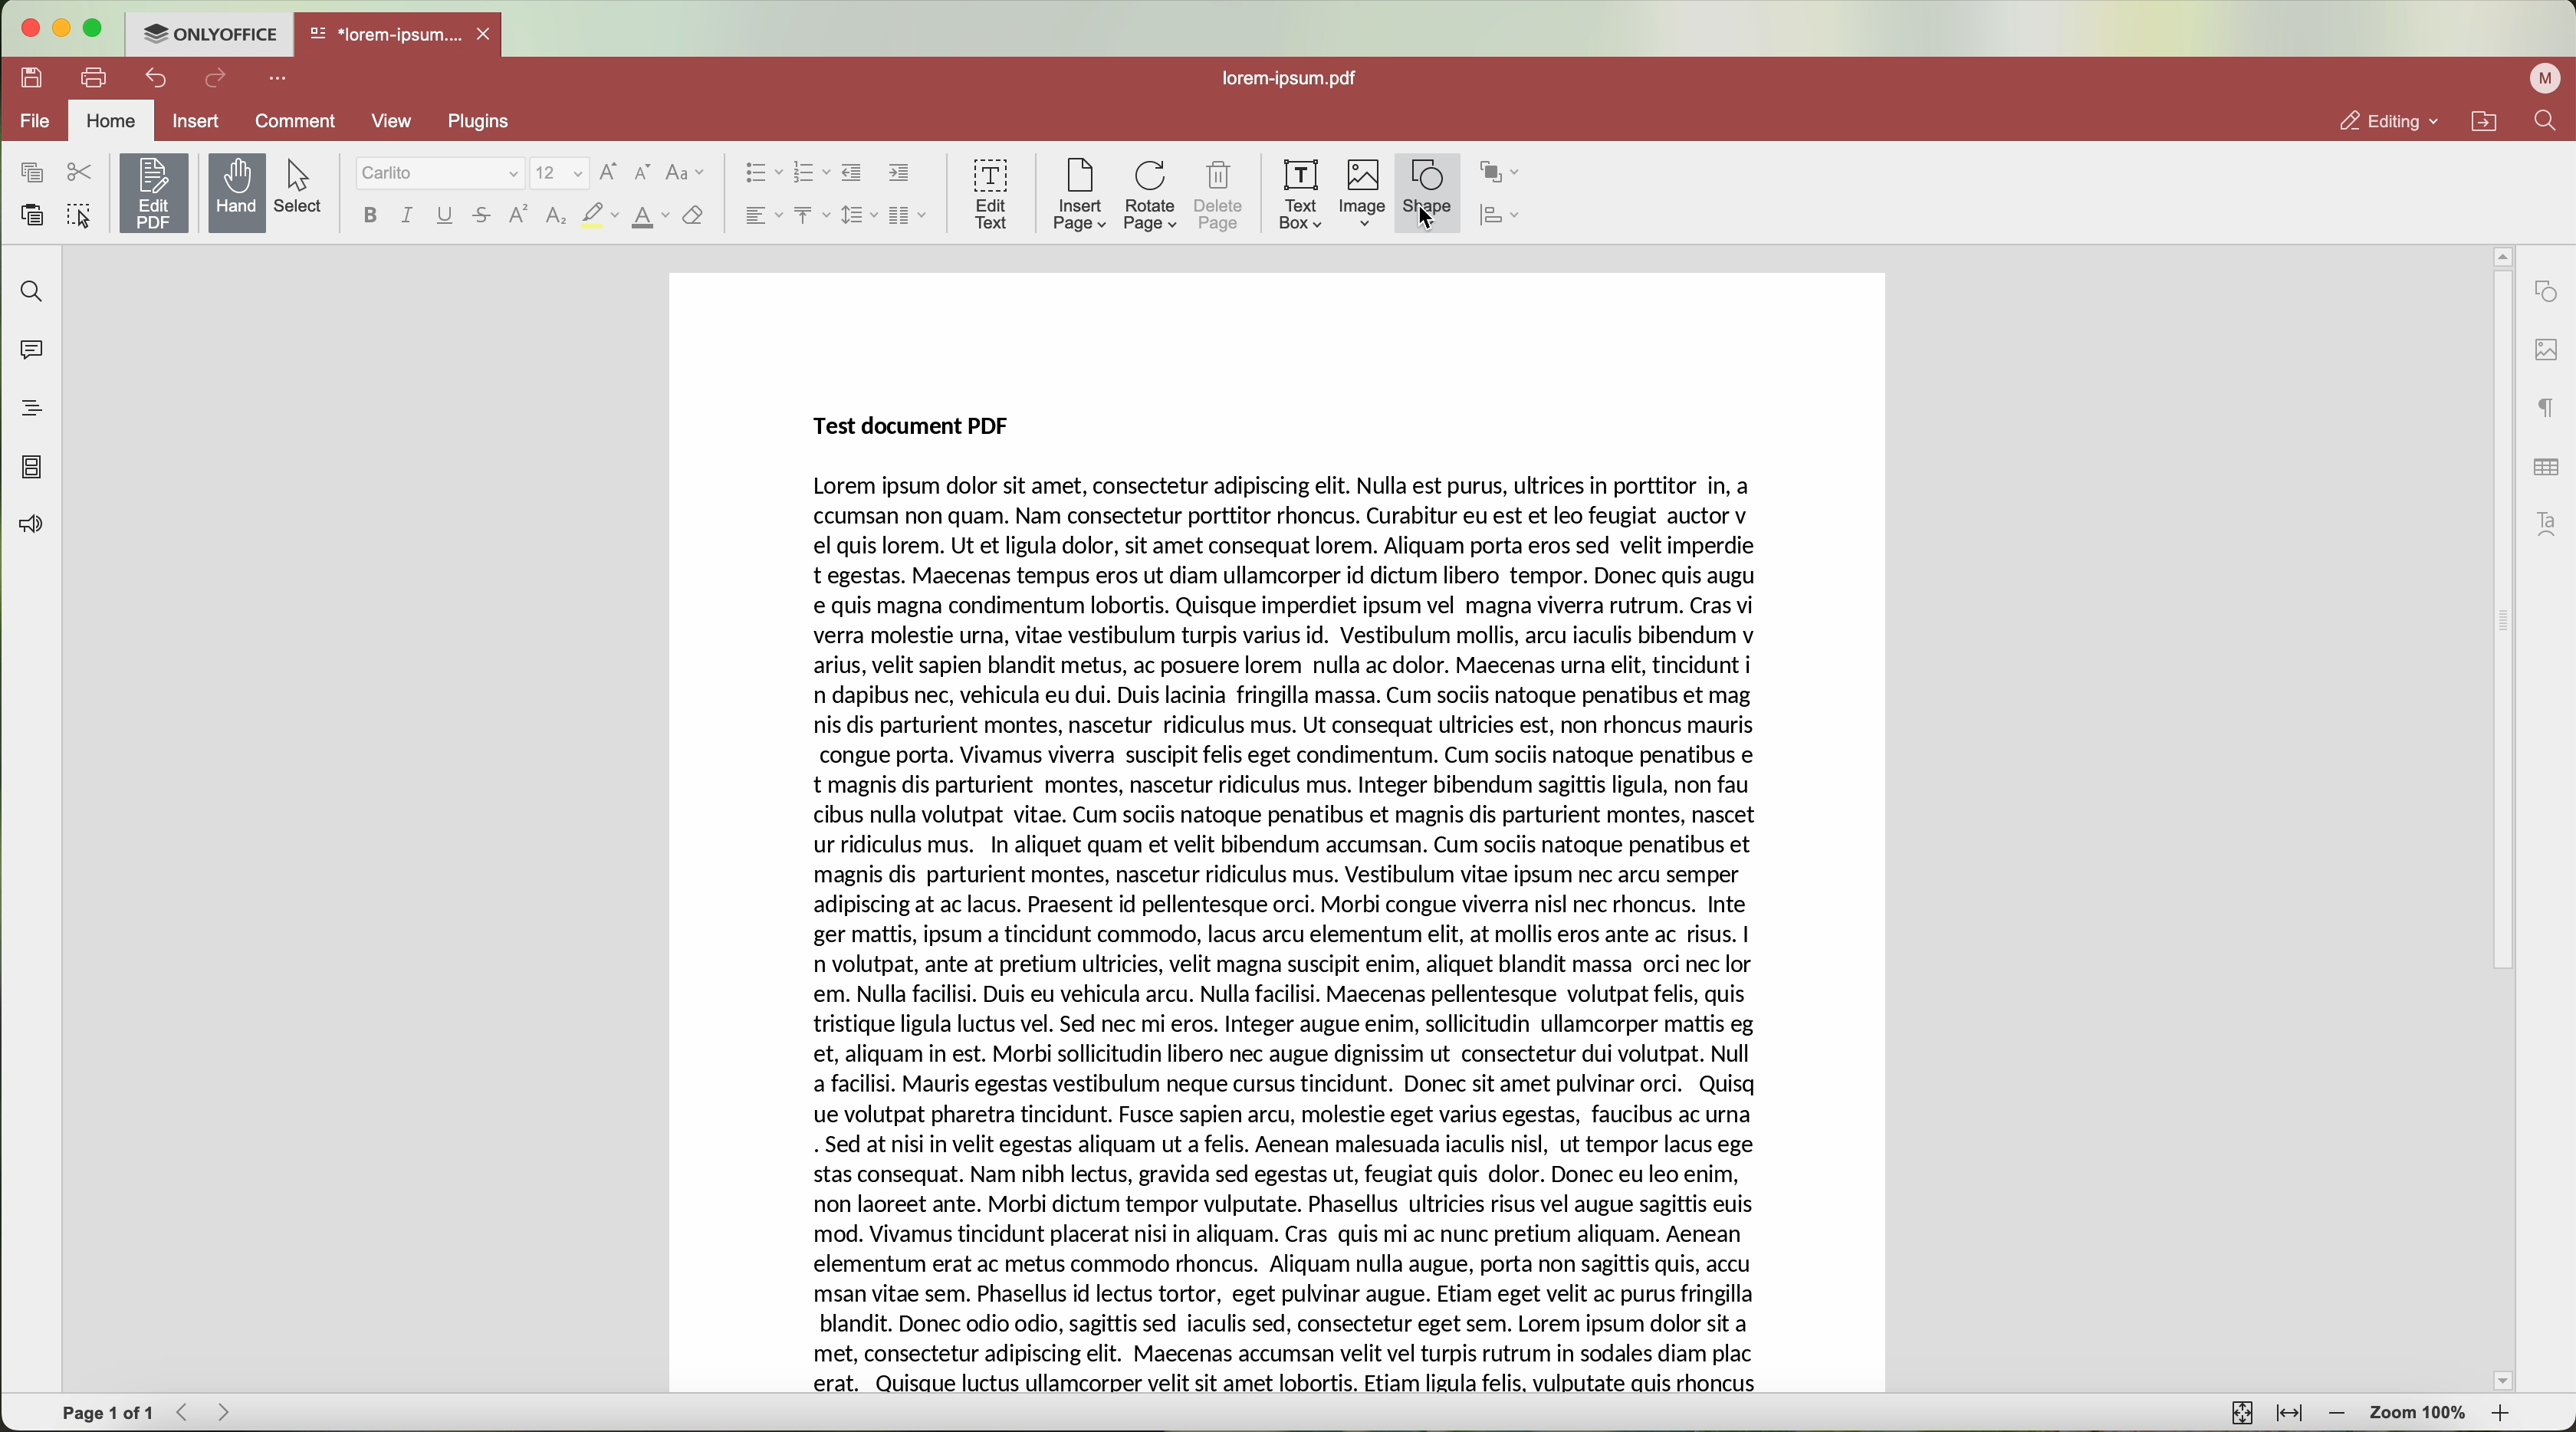 This screenshot has height=1432, width=2576. I want to click on redo, so click(219, 81).